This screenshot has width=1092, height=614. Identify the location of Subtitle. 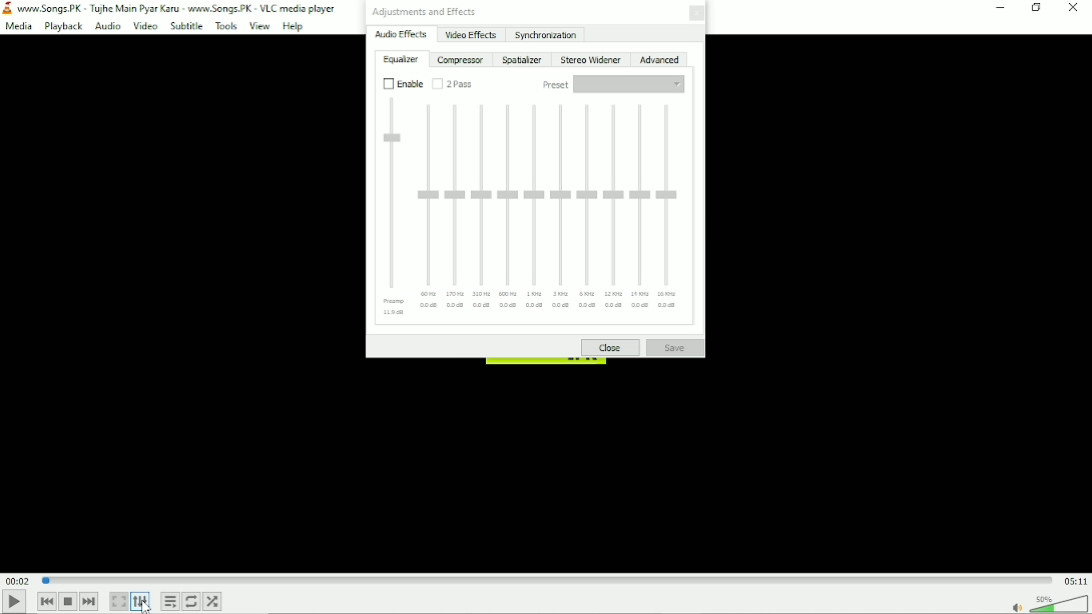
(185, 27).